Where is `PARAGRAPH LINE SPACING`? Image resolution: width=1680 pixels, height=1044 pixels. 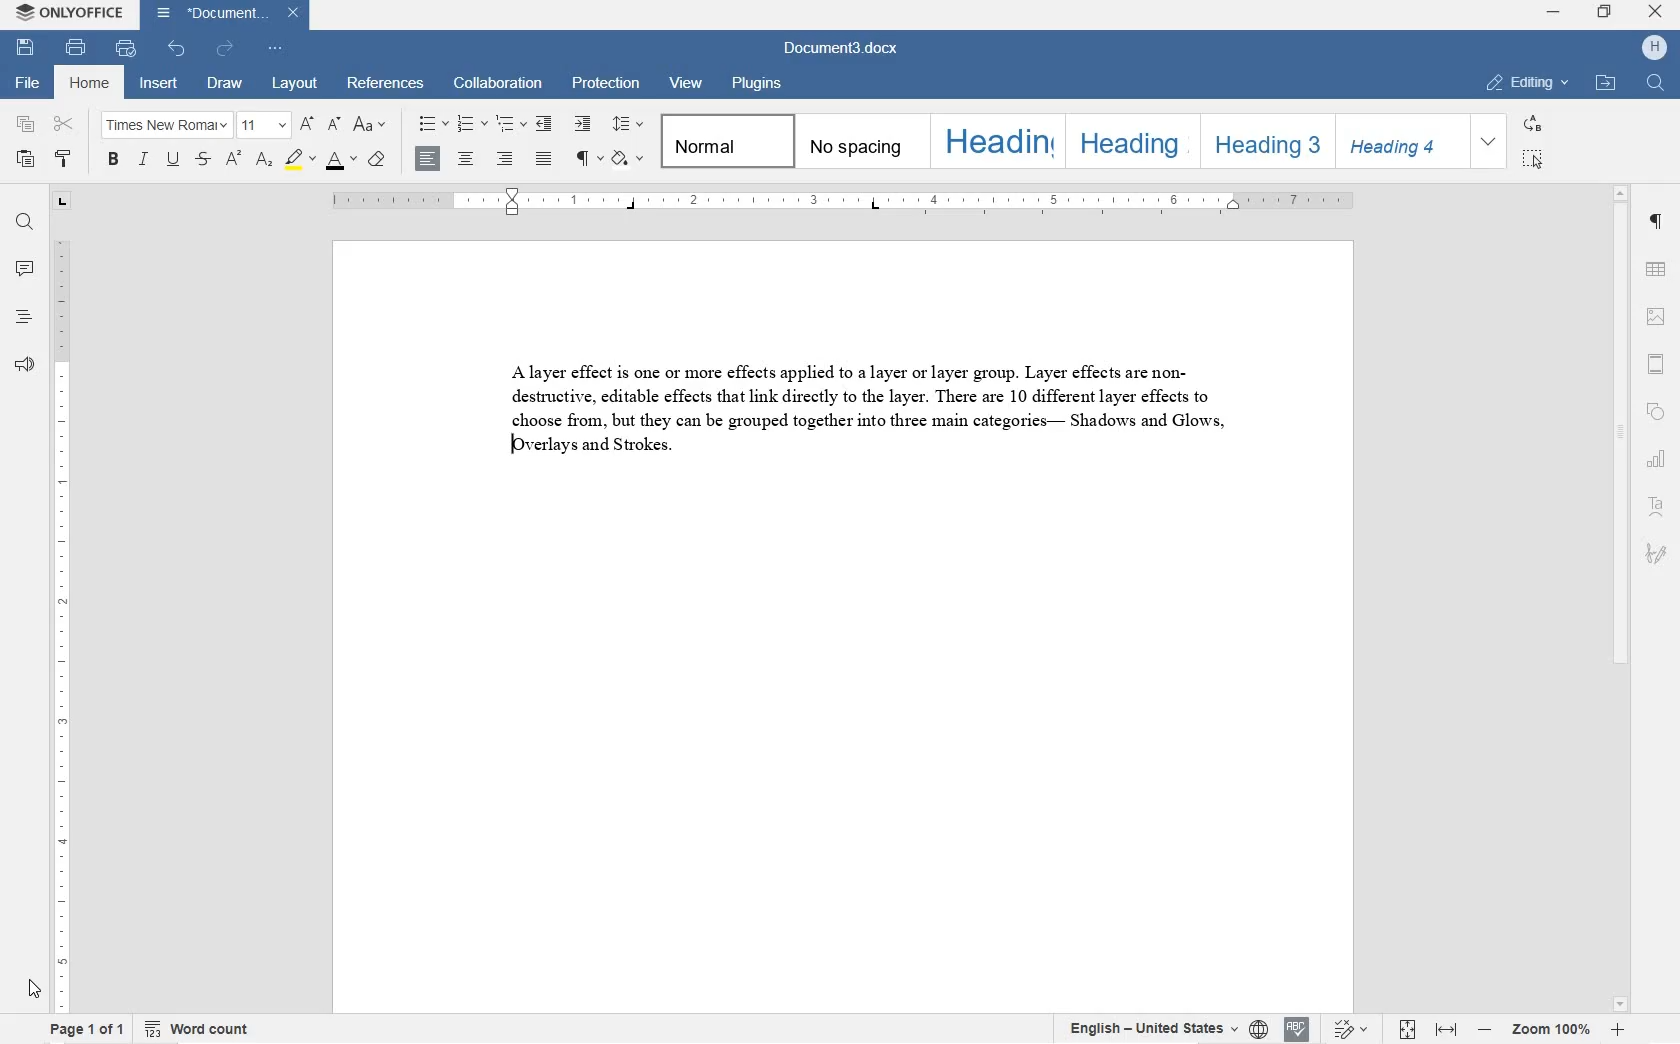 PARAGRAPH LINE SPACING is located at coordinates (628, 125).